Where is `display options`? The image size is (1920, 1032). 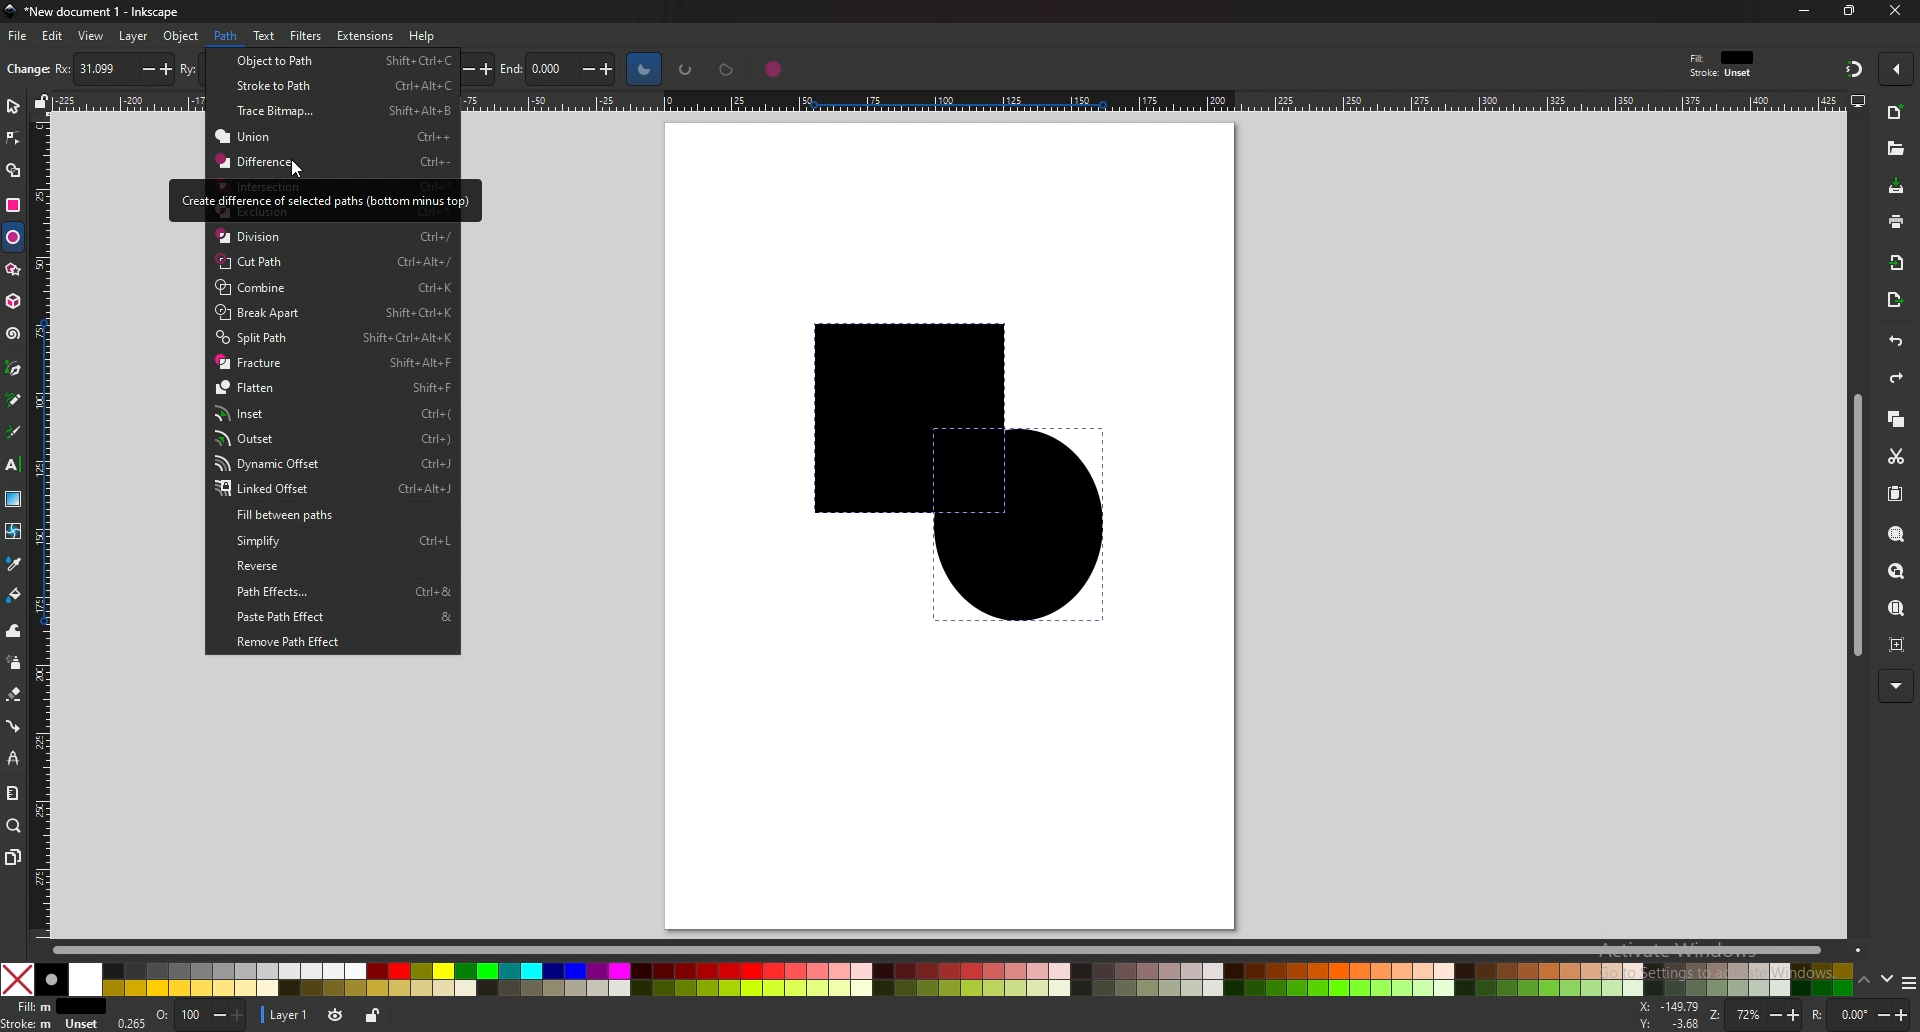
display options is located at coordinates (1857, 100).